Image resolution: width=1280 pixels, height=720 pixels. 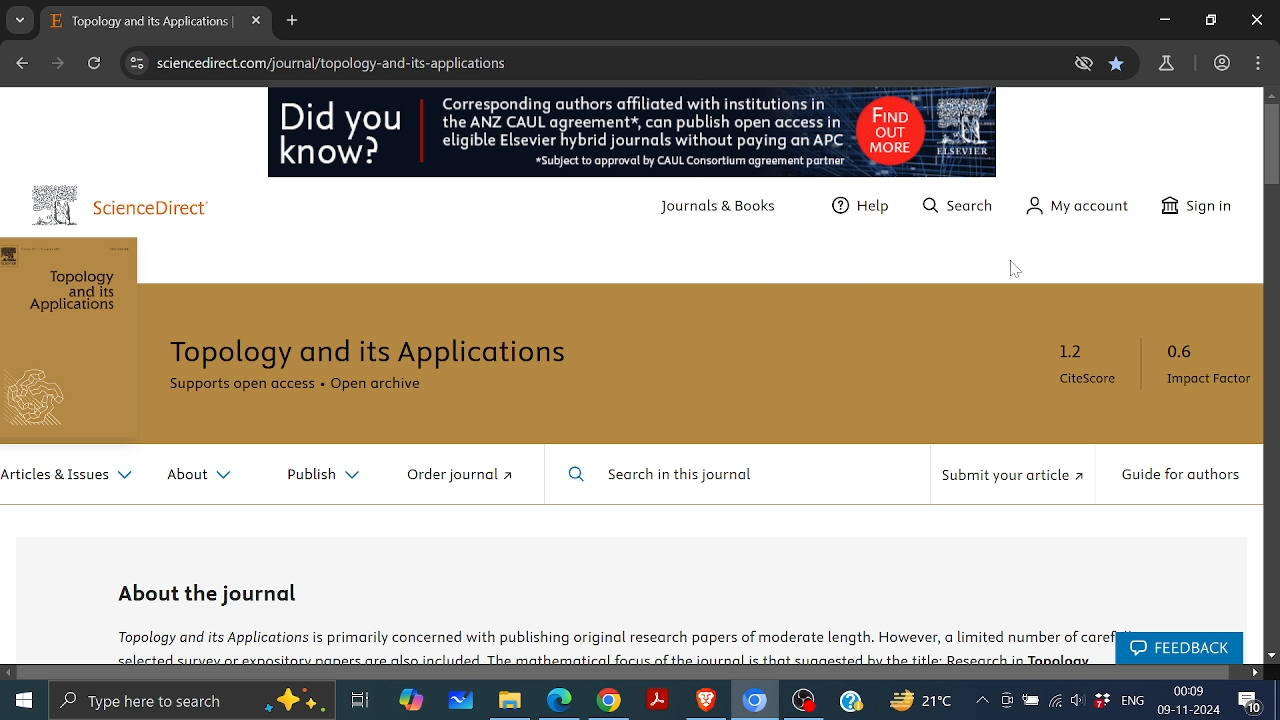 What do you see at coordinates (344, 137) in the screenshot?
I see `Did you know?` at bounding box center [344, 137].